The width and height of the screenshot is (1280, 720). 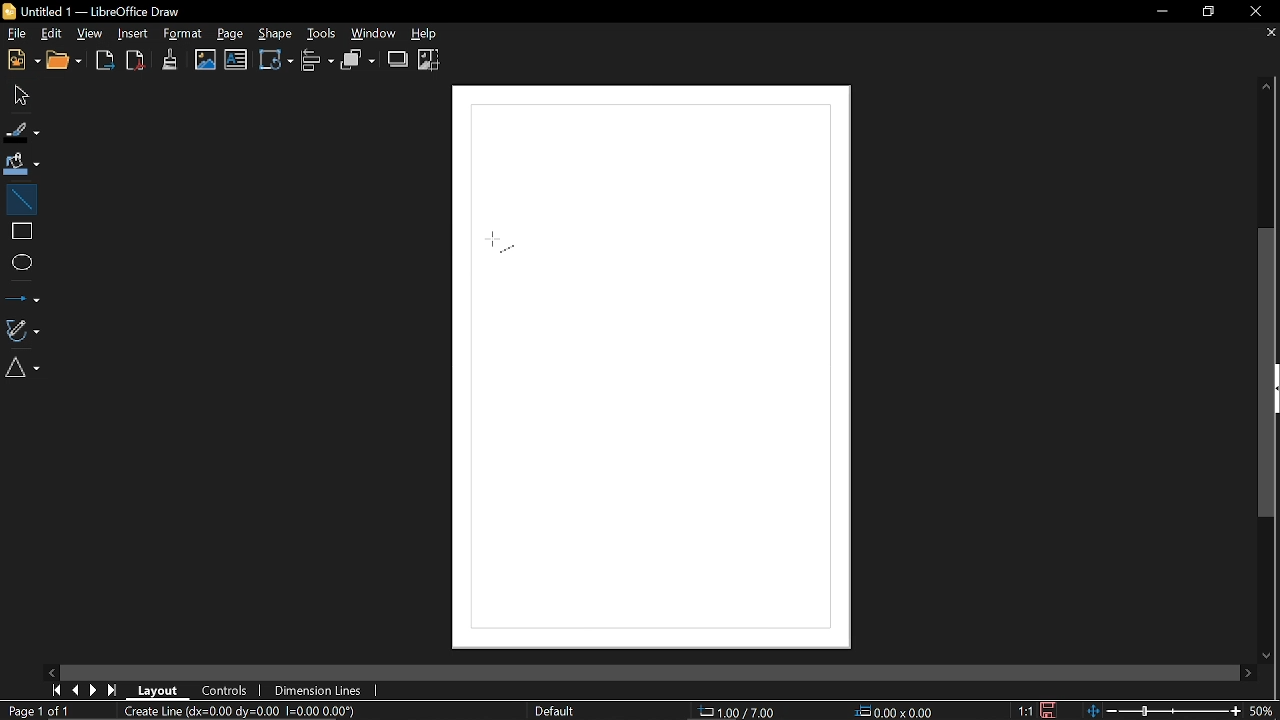 What do you see at coordinates (22, 163) in the screenshot?
I see `Fill color` at bounding box center [22, 163].